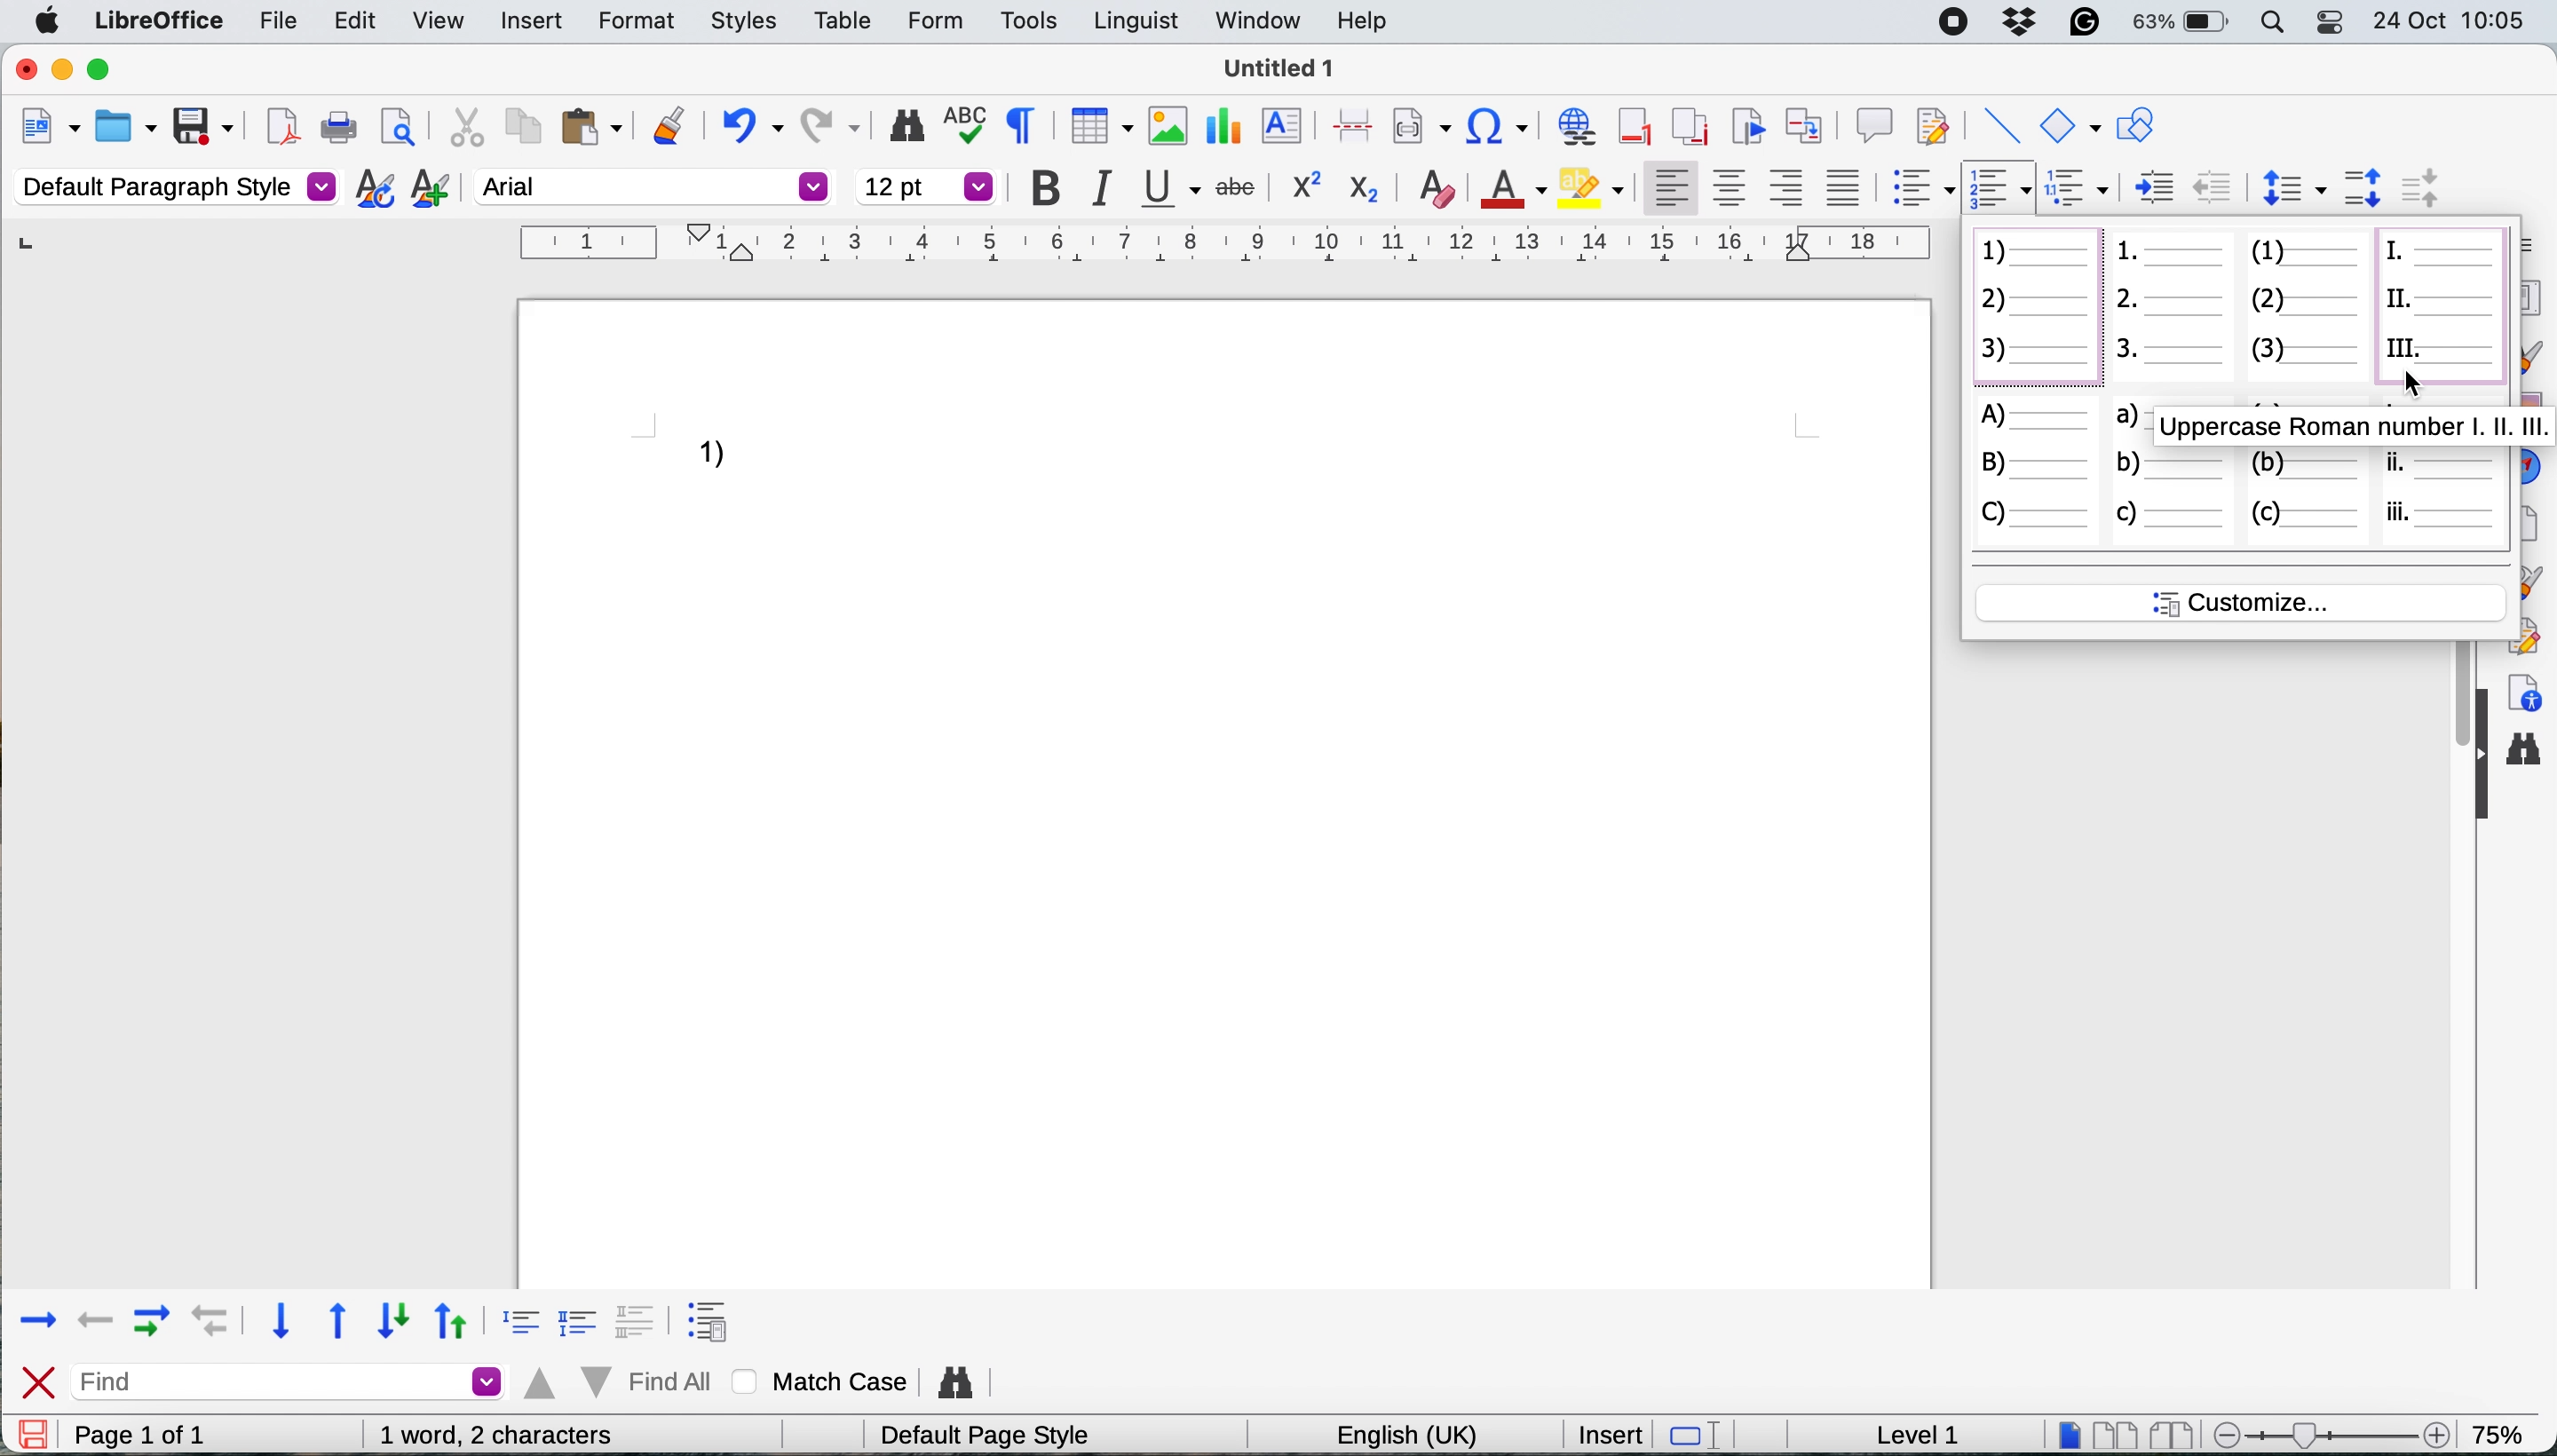 The width and height of the screenshot is (2557, 1456). Describe the element at coordinates (622, 1382) in the screenshot. I see `find all` at that location.